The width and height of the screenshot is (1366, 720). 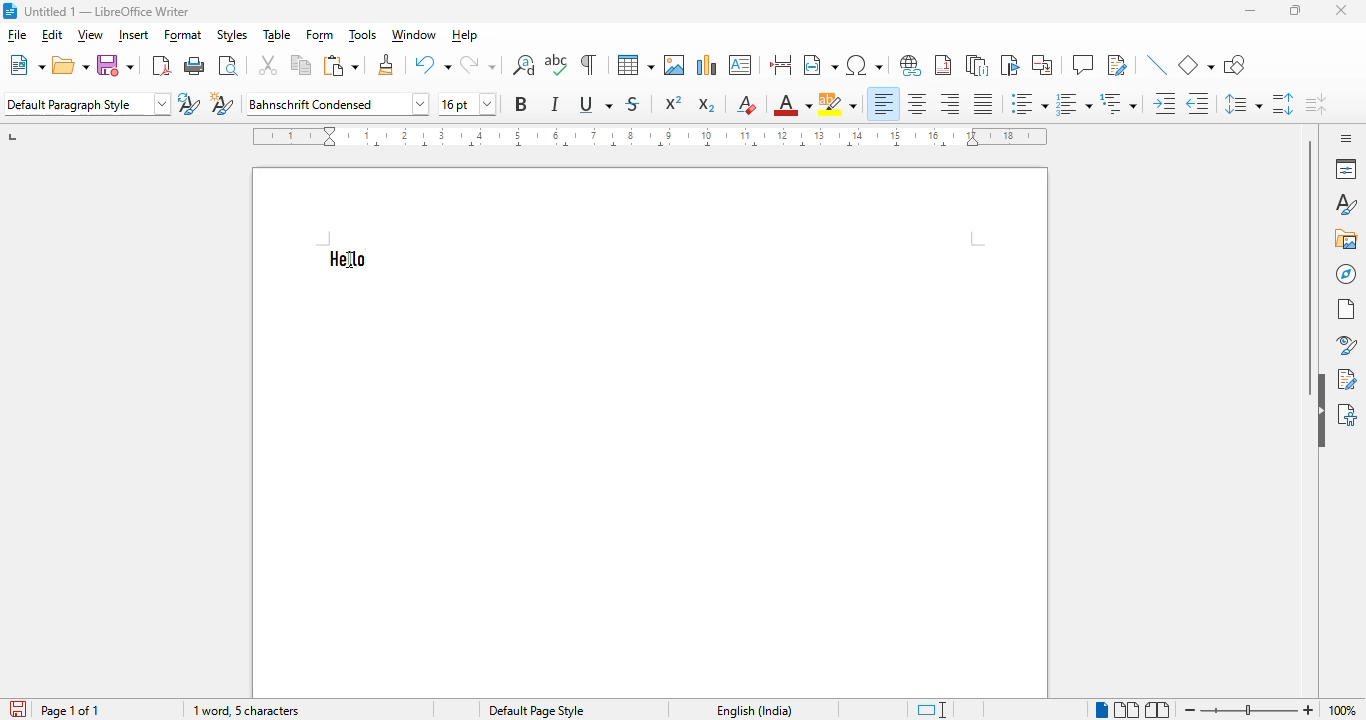 What do you see at coordinates (707, 64) in the screenshot?
I see `insert chart` at bounding box center [707, 64].